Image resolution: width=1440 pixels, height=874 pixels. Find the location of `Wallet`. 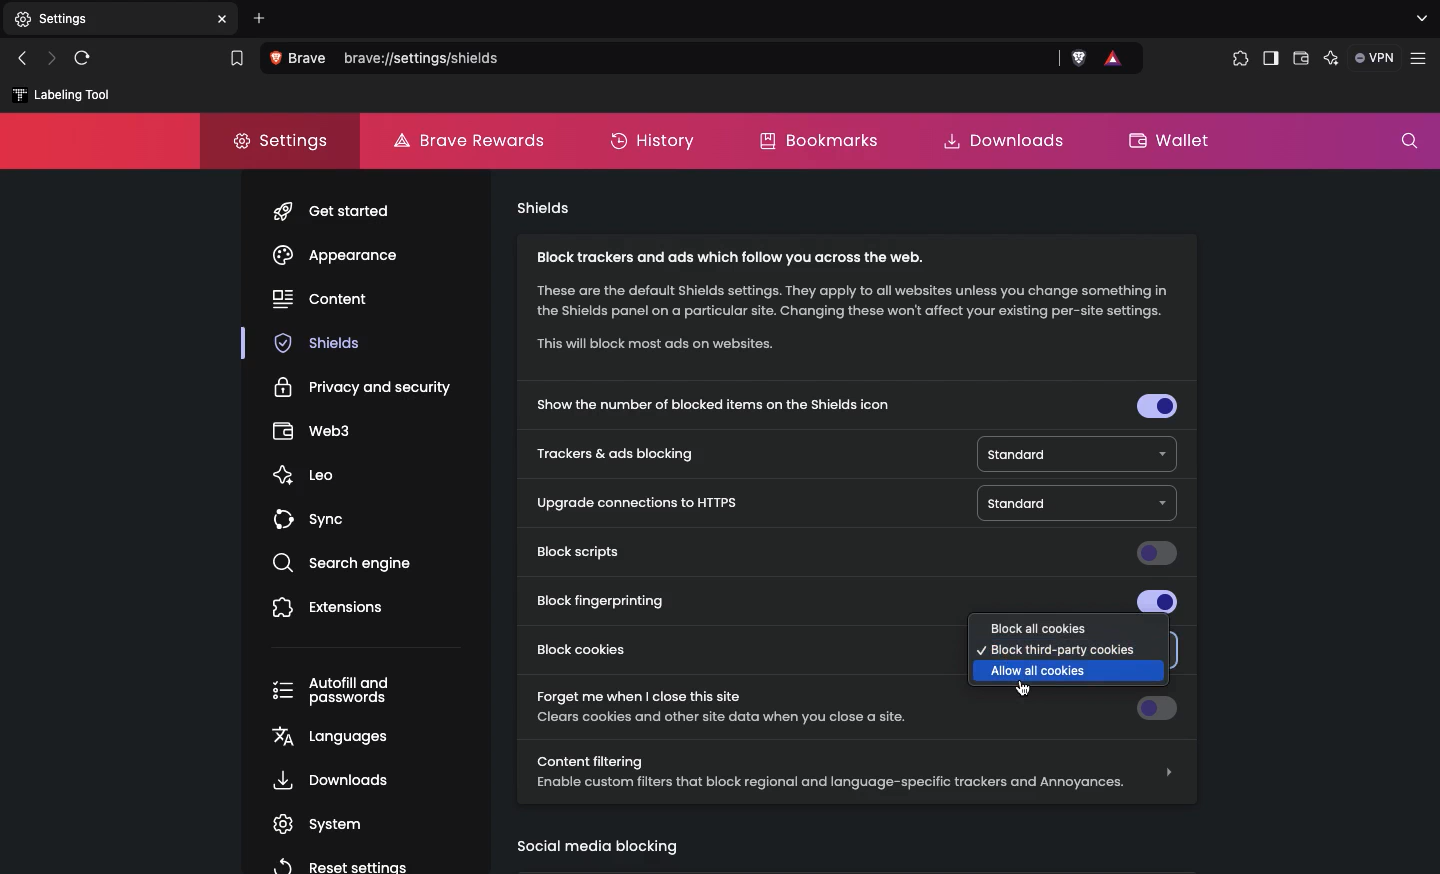

Wallet is located at coordinates (1172, 144).